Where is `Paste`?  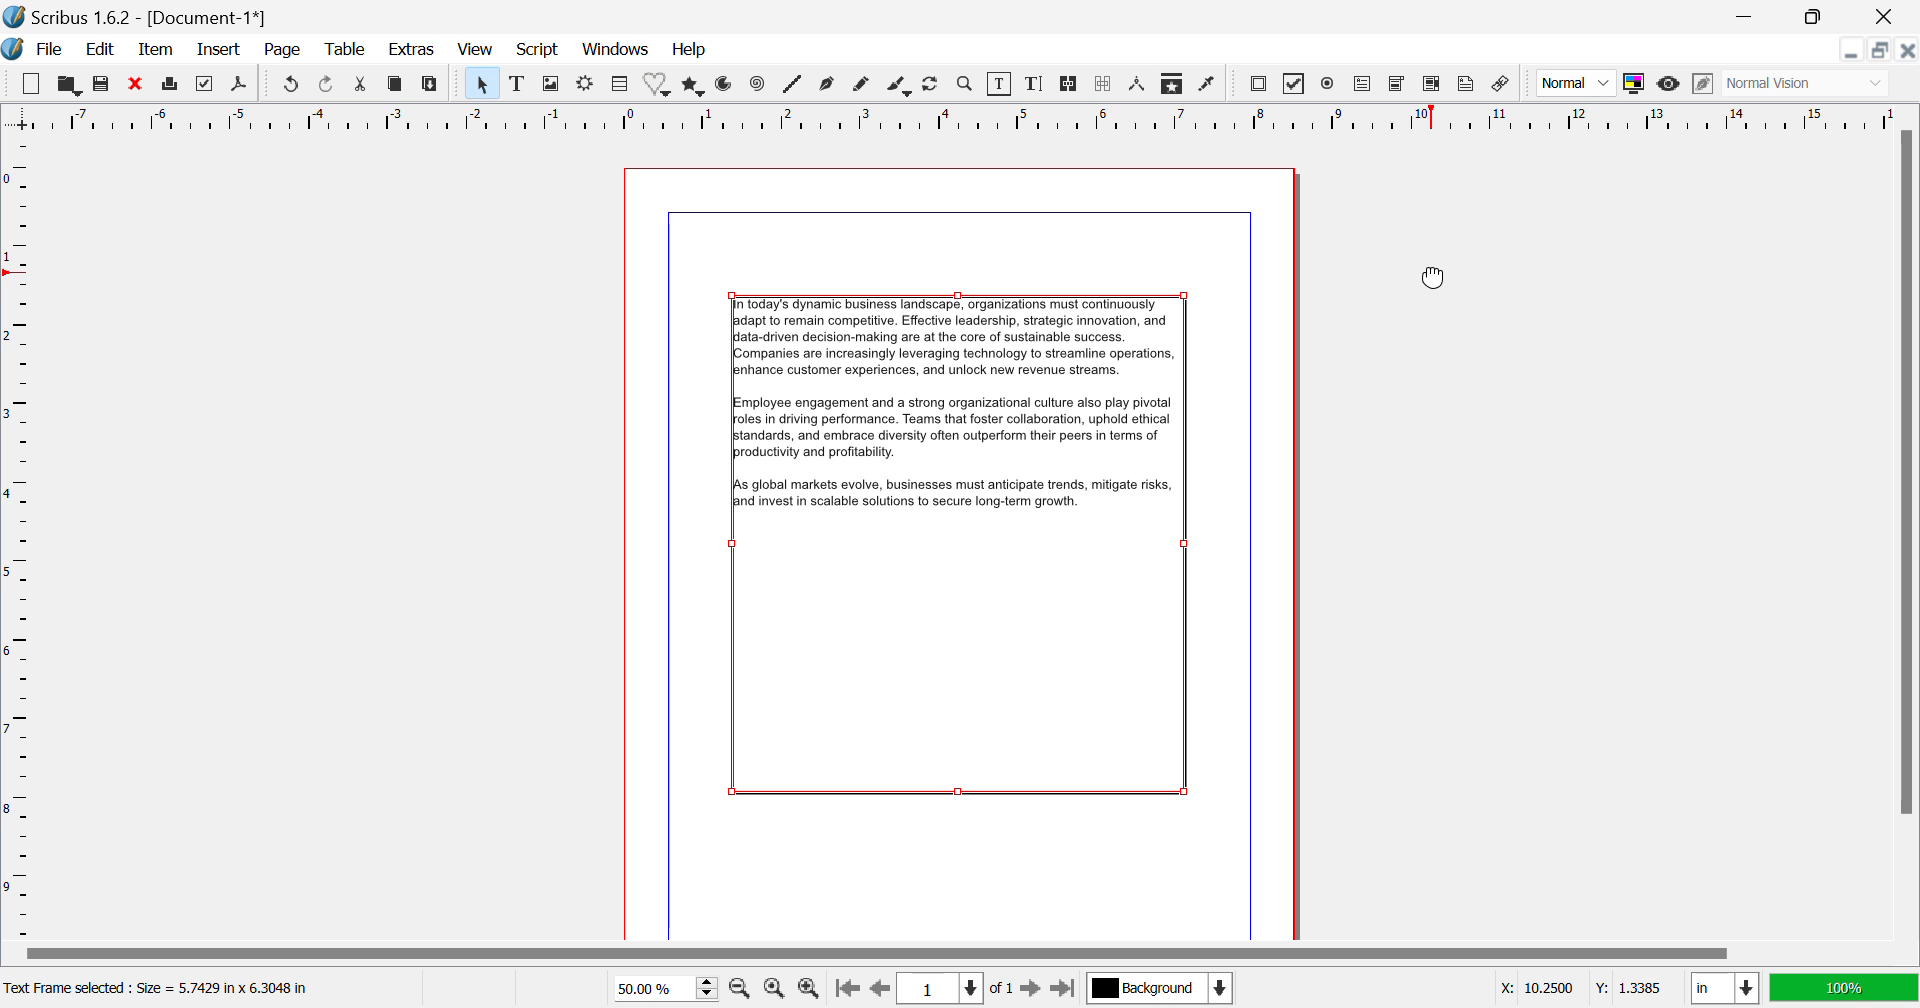
Paste is located at coordinates (431, 84).